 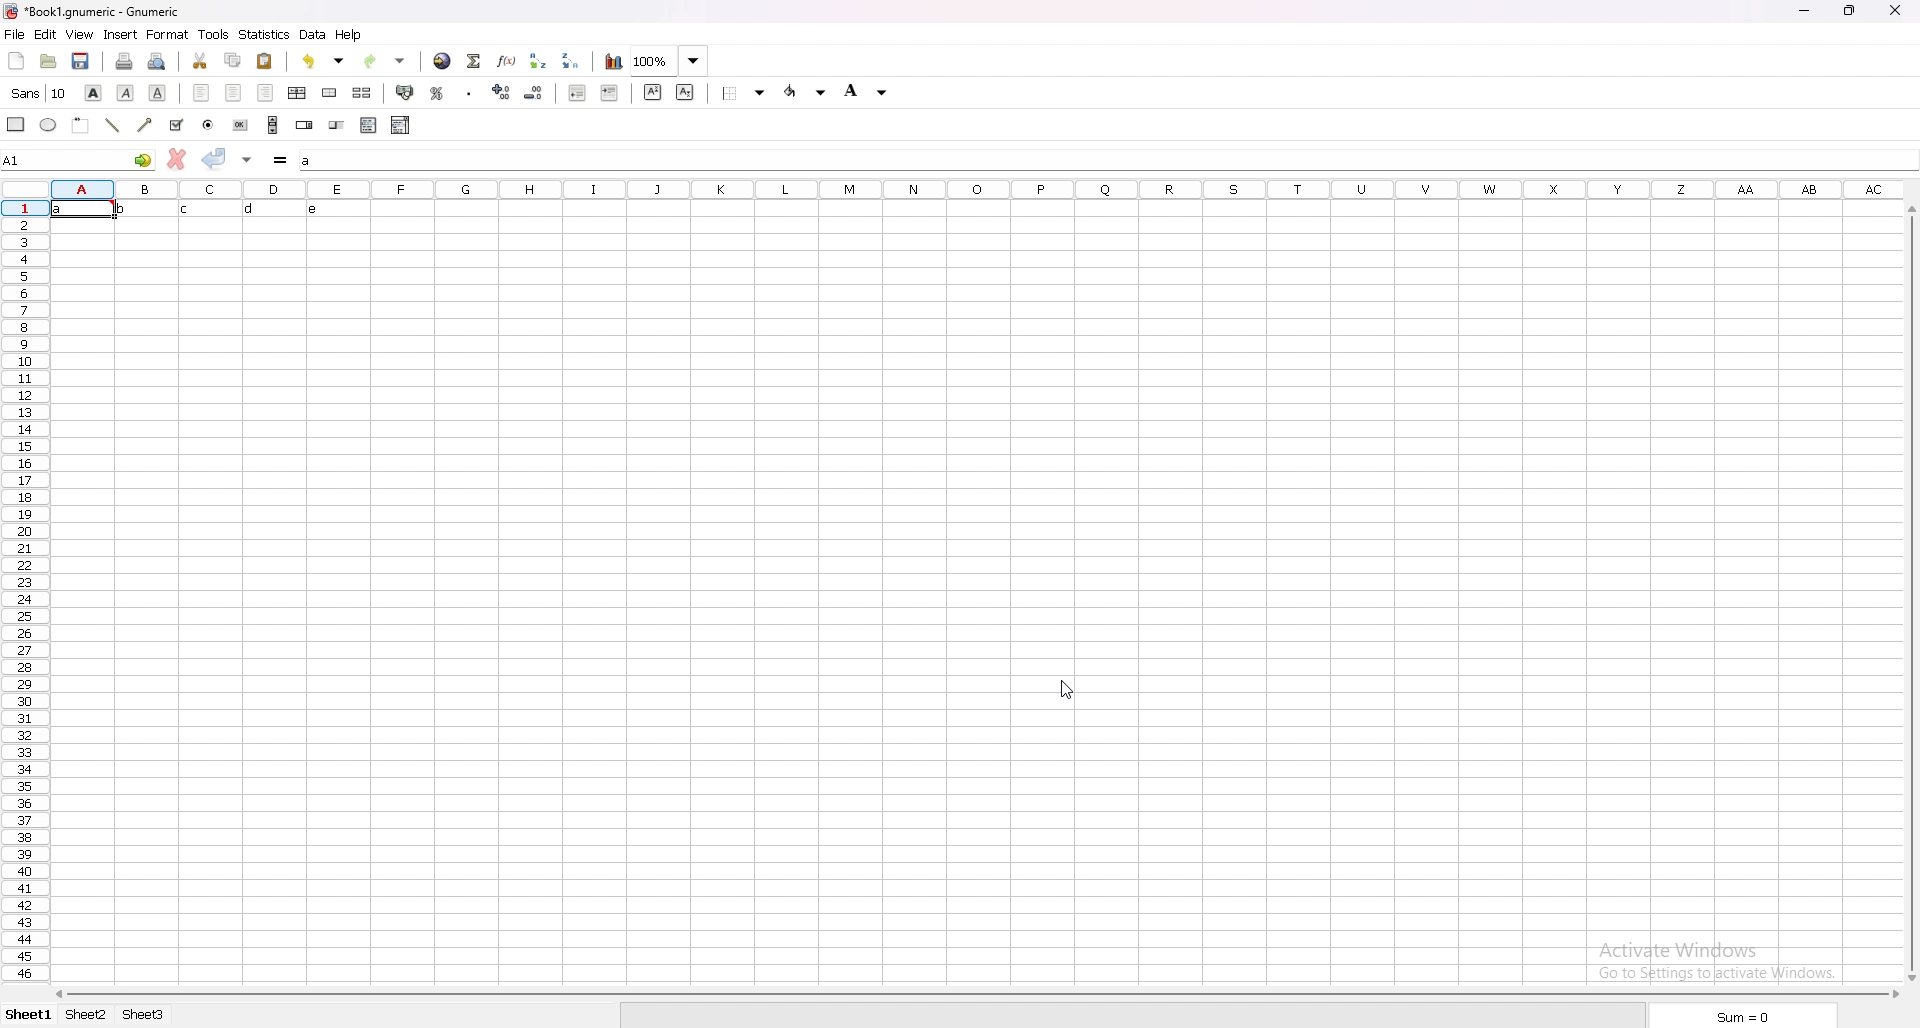 What do you see at coordinates (806, 92) in the screenshot?
I see `foreground` at bounding box center [806, 92].